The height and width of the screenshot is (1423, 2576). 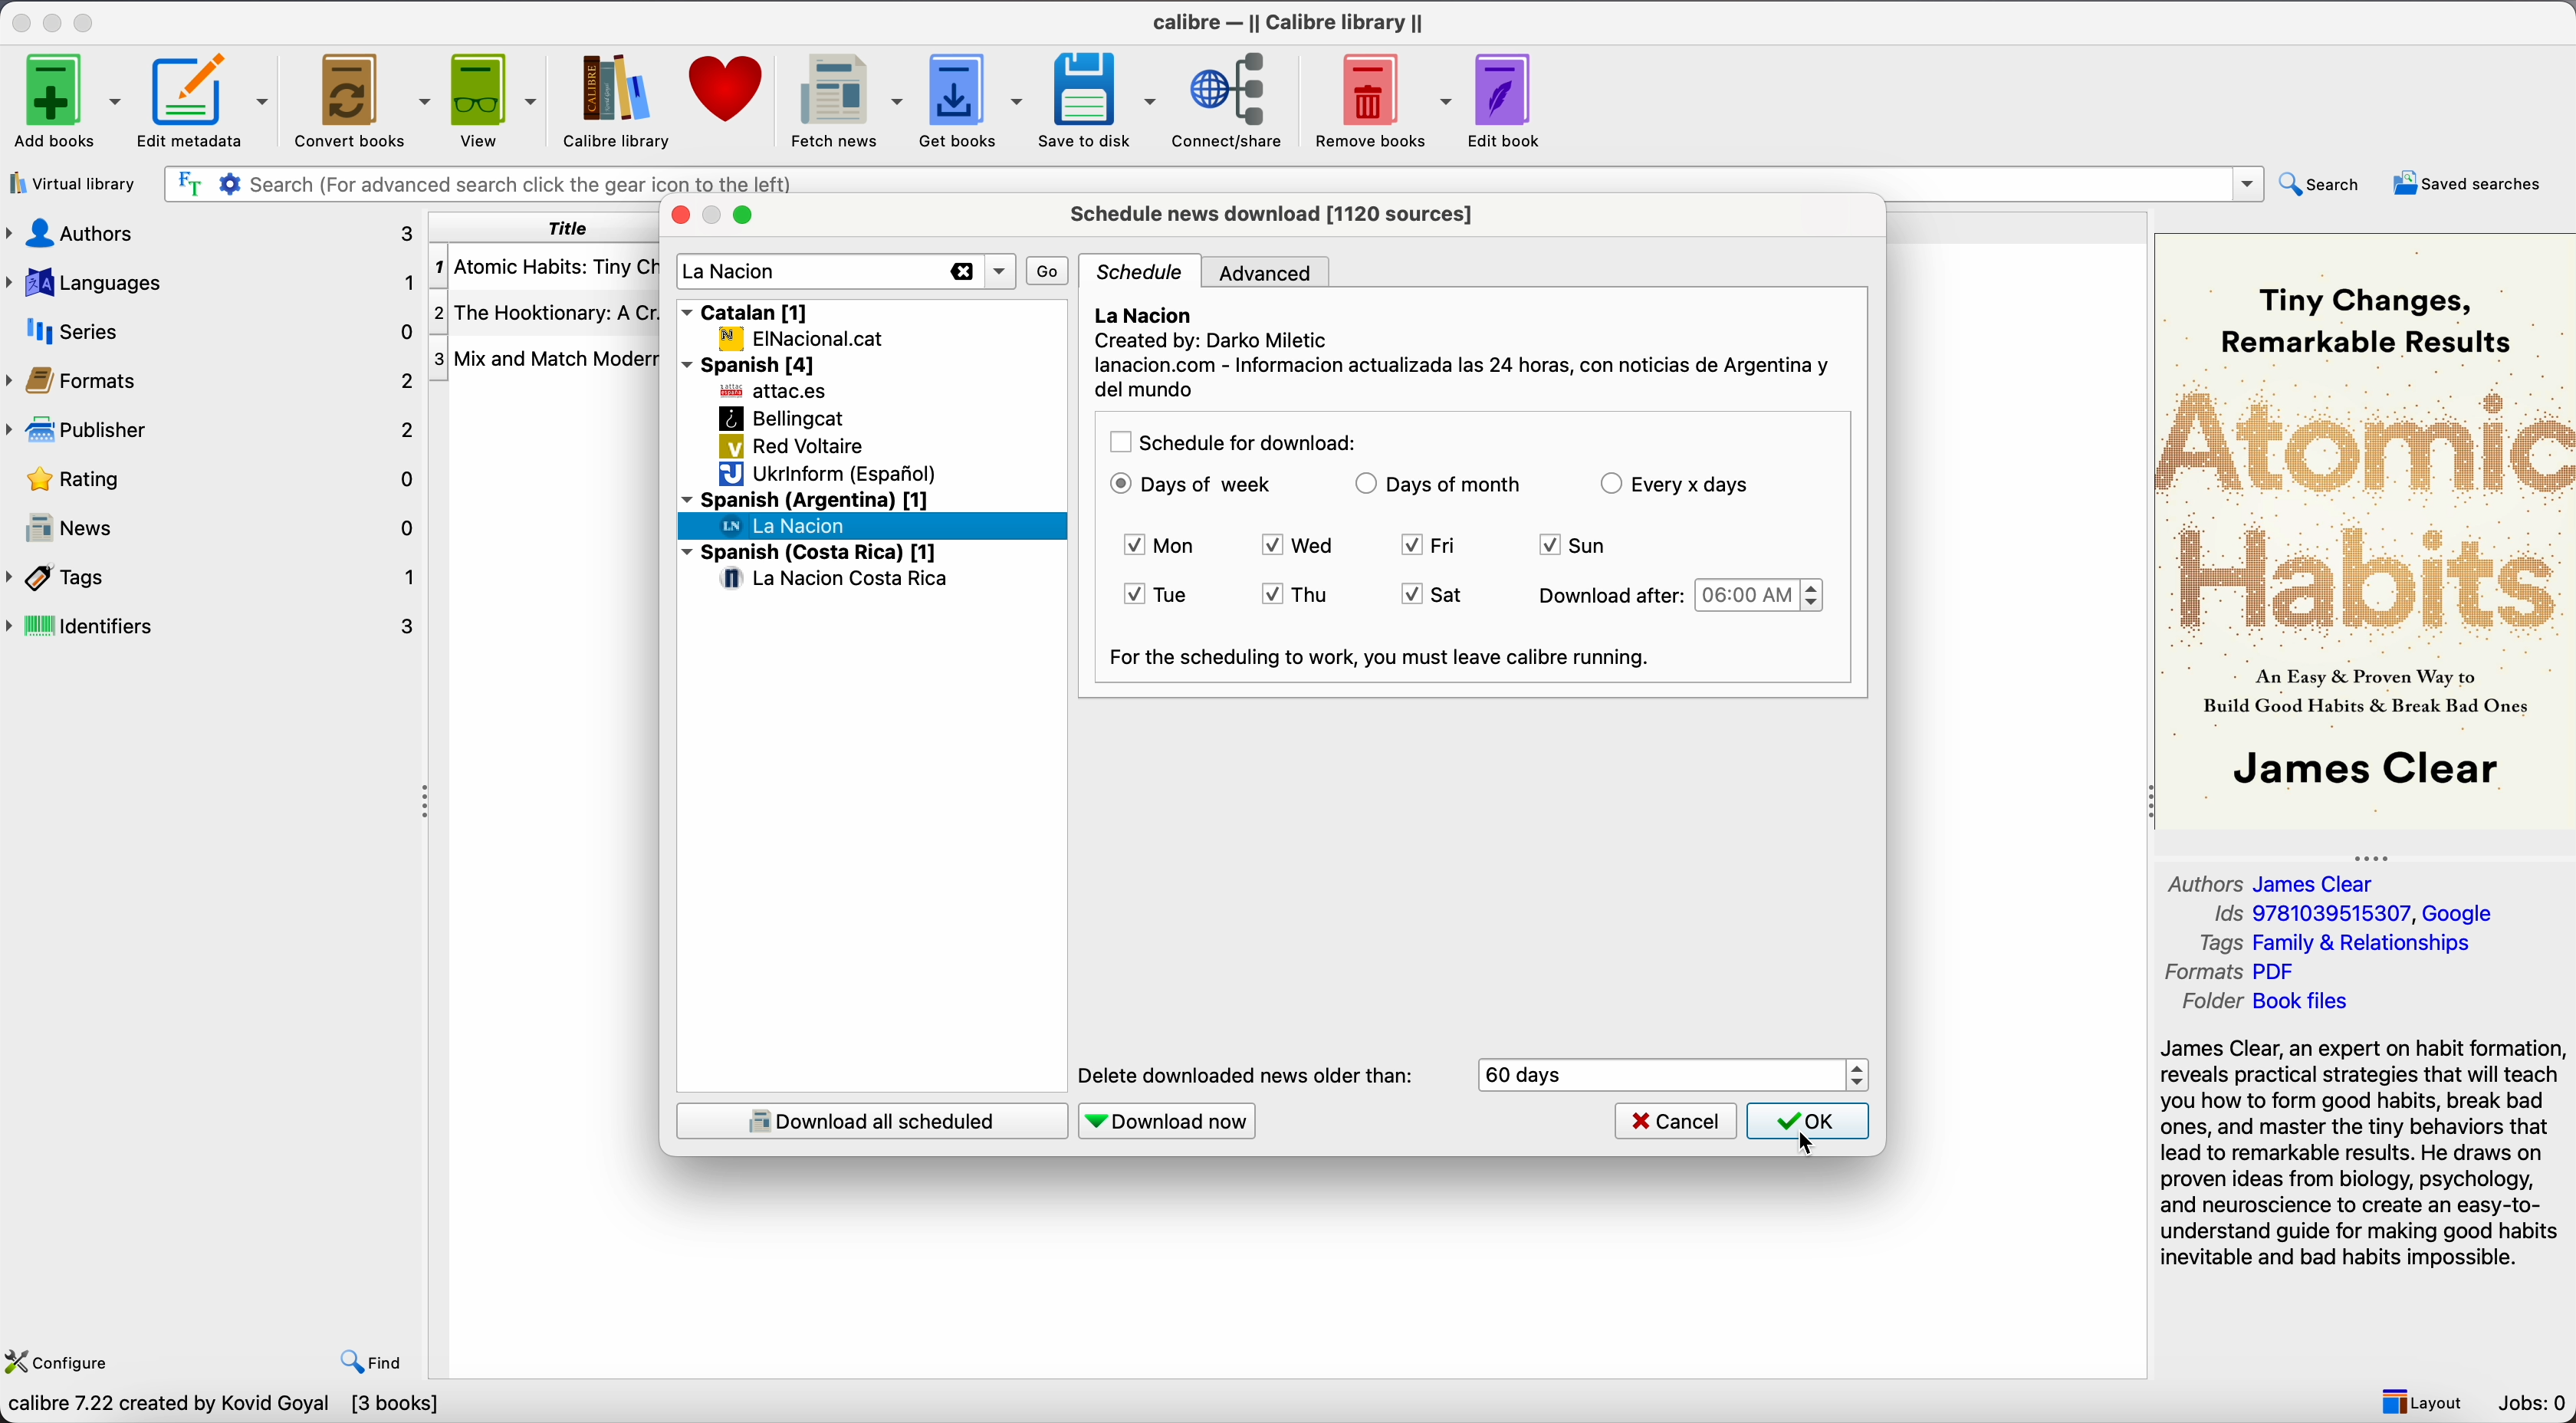 What do you see at coordinates (843, 98) in the screenshot?
I see `click on fetch news options` at bounding box center [843, 98].